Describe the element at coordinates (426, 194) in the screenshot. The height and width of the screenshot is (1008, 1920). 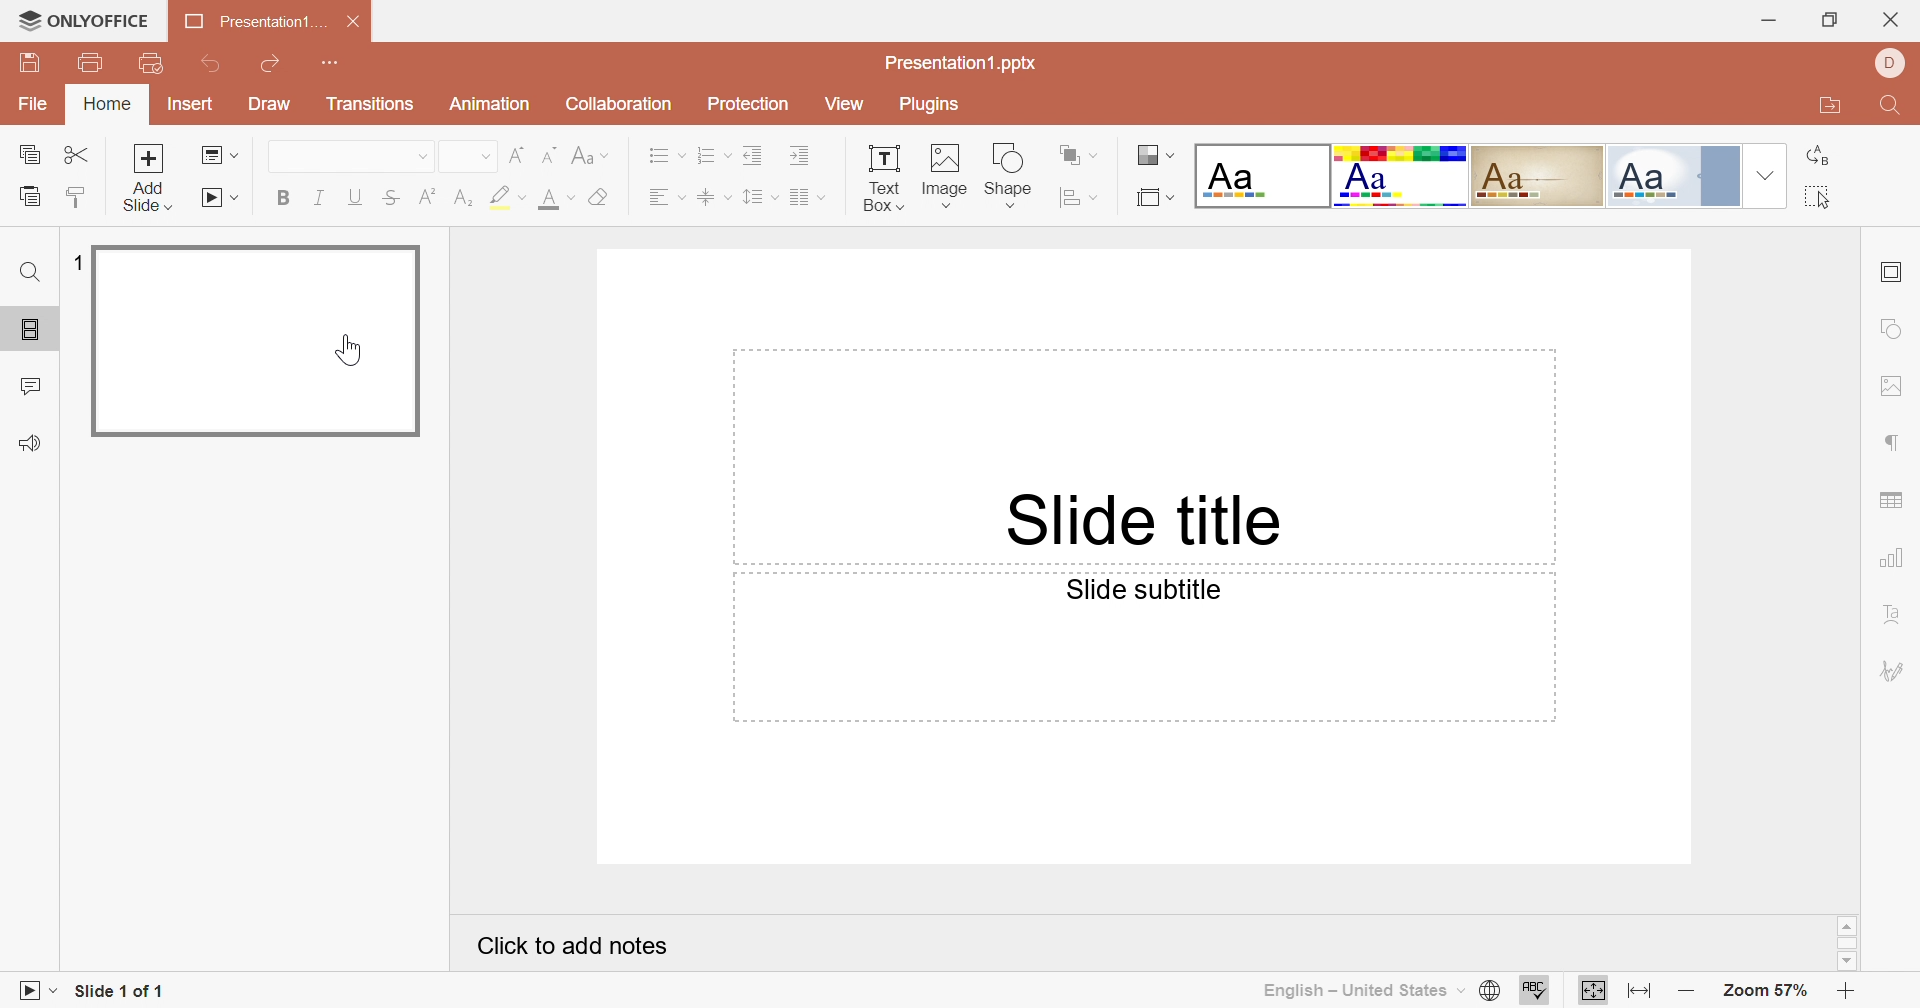
I see `Superscript` at that location.